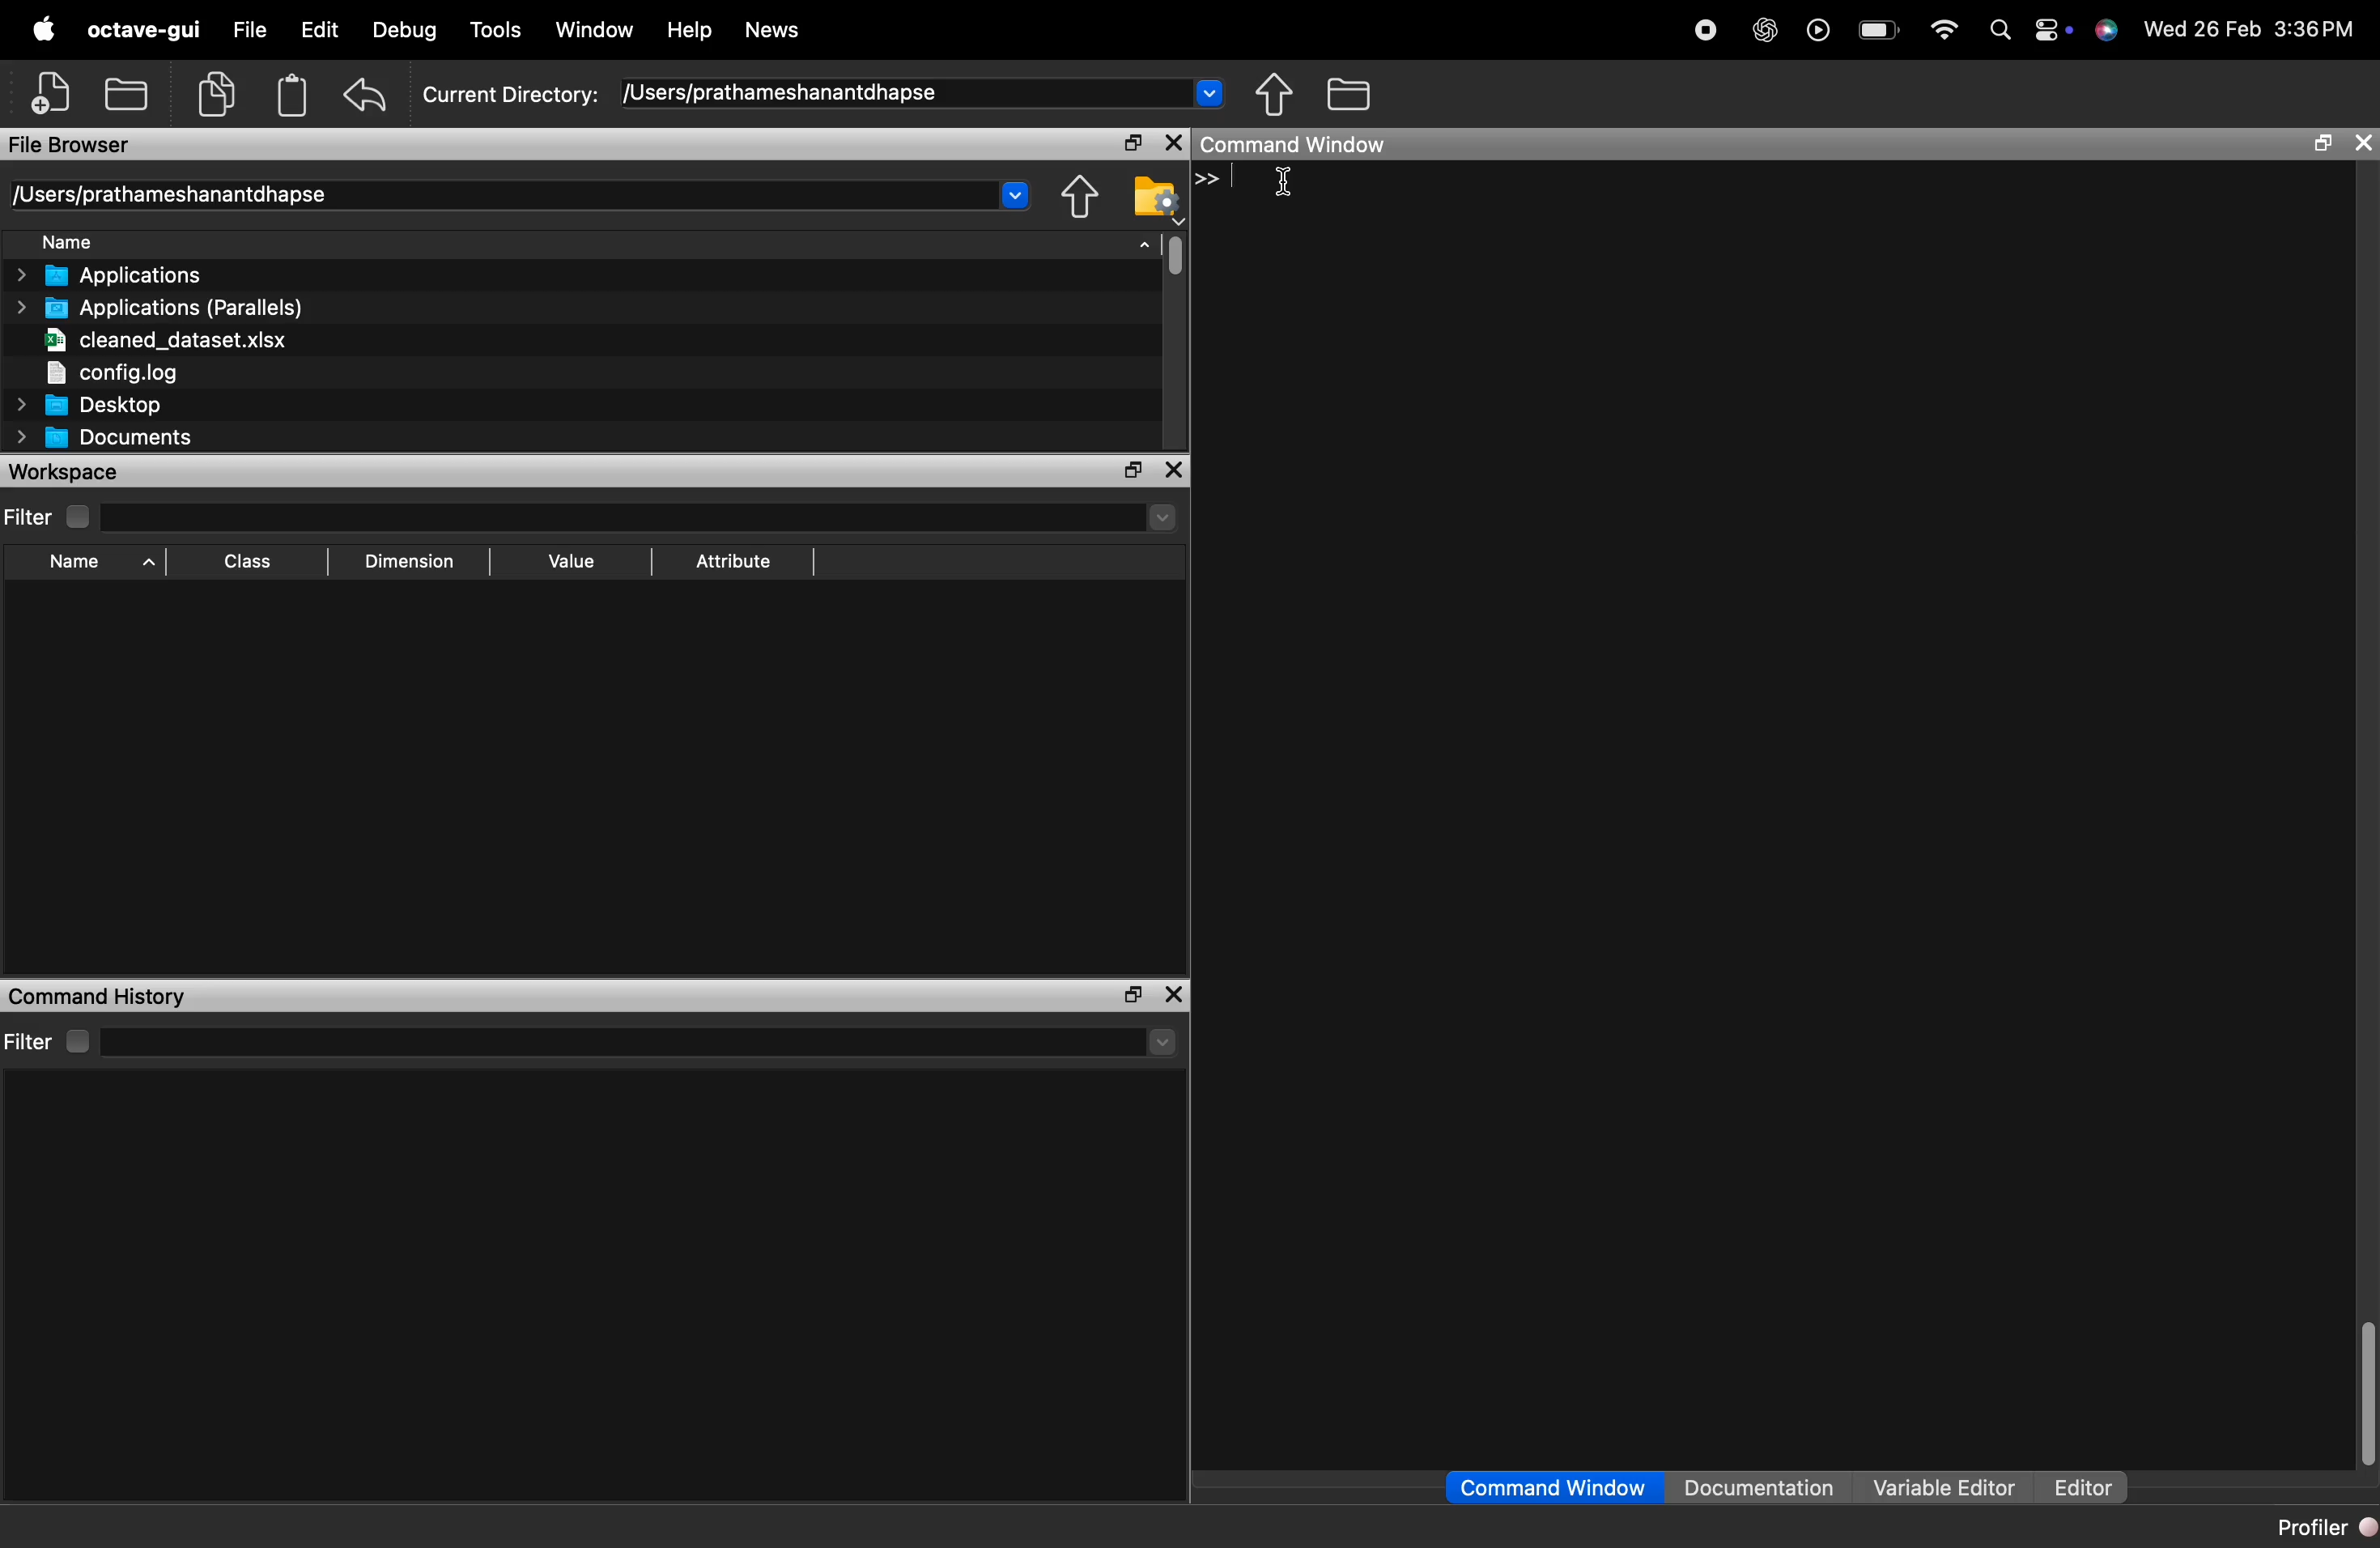 This screenshot has width=2380, height=1548. I want to click on config.log, so click(111, 374).